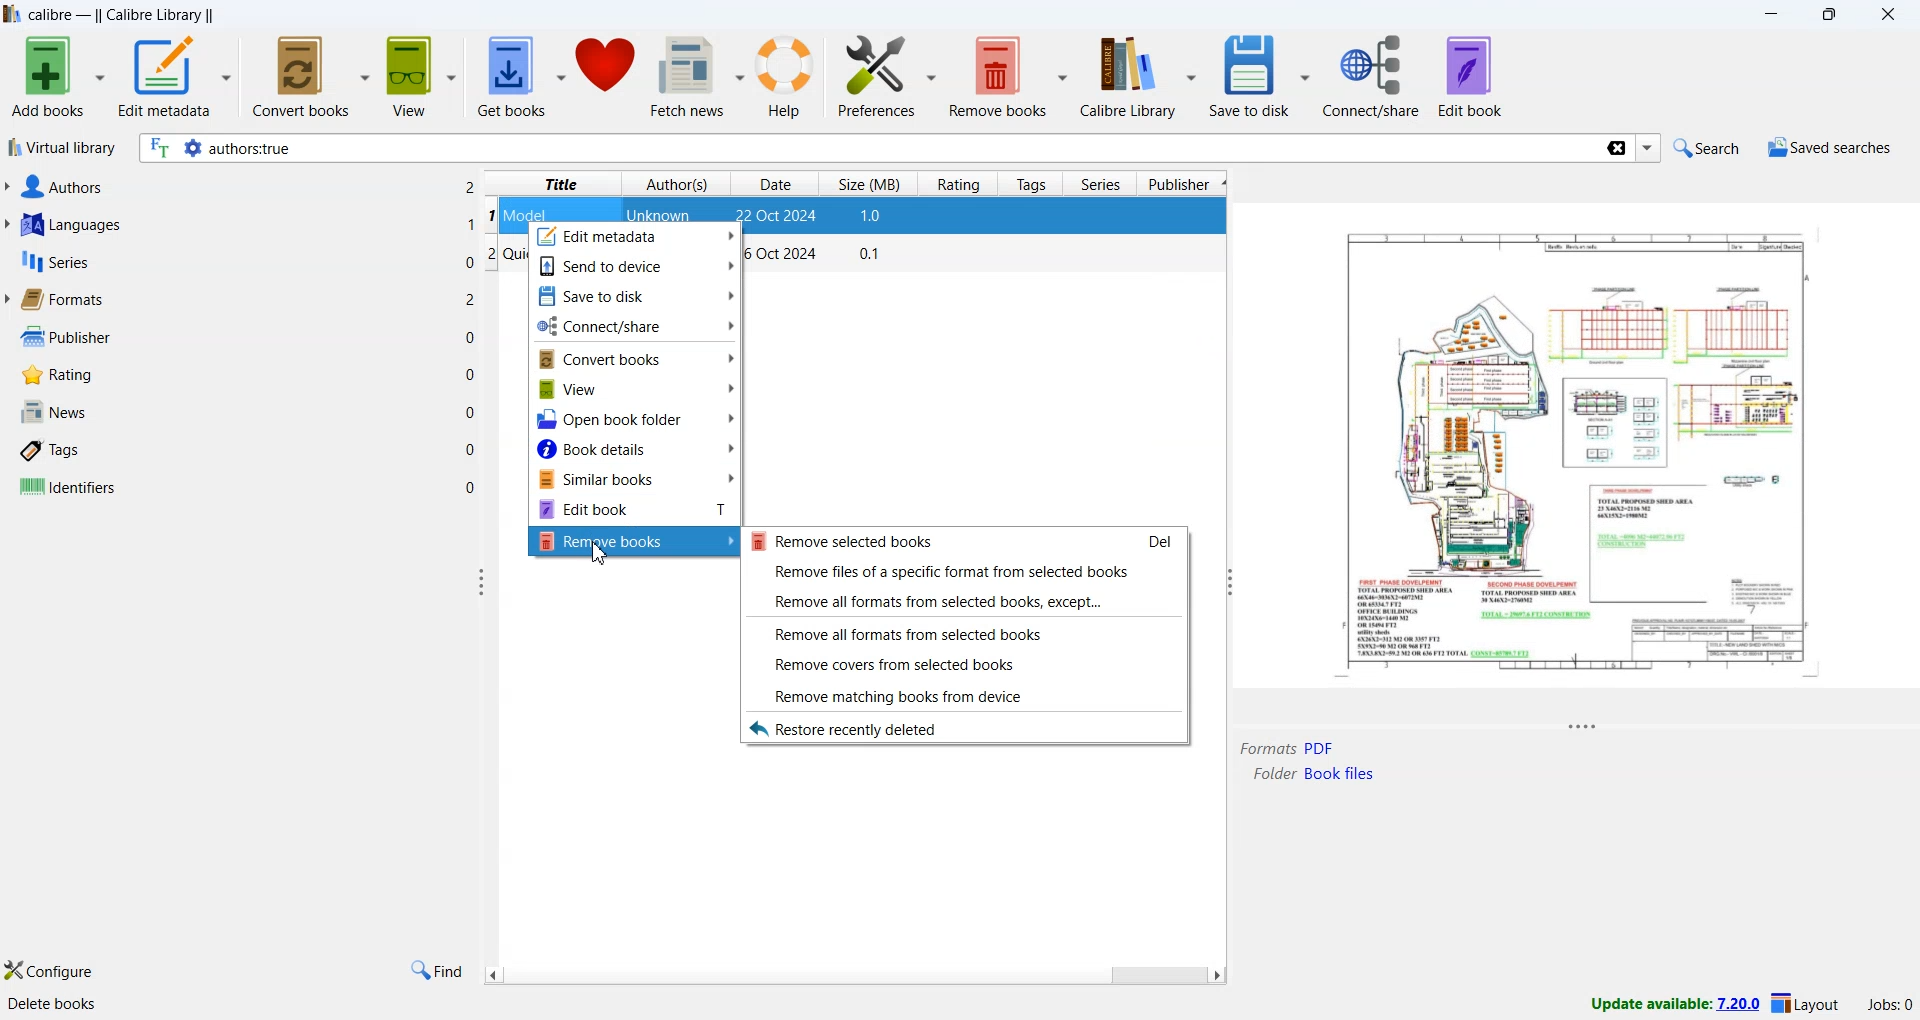 The height and width of the screenshot is (1020, 1920). I want to click on change layout, so click(1805, 1007).